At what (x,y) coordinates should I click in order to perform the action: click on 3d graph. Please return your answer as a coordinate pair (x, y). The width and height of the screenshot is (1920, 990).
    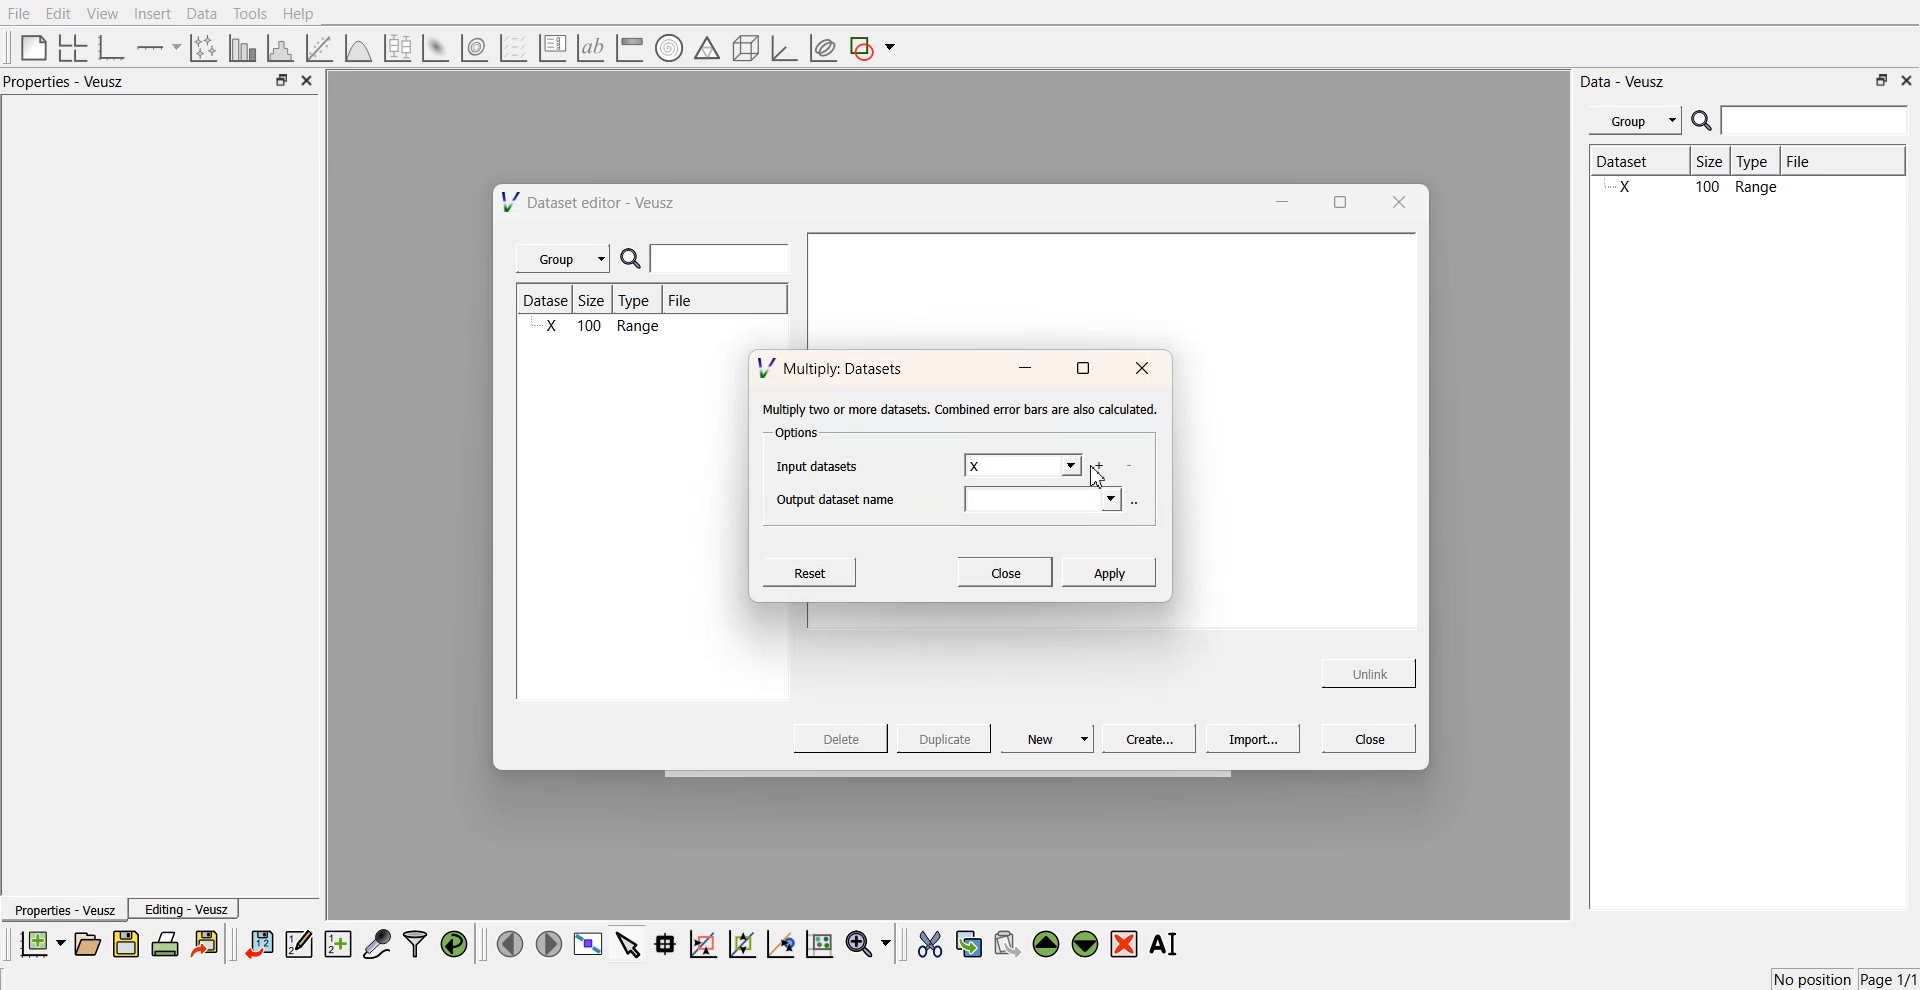
    Looking at the image, I should click on (783, 49).